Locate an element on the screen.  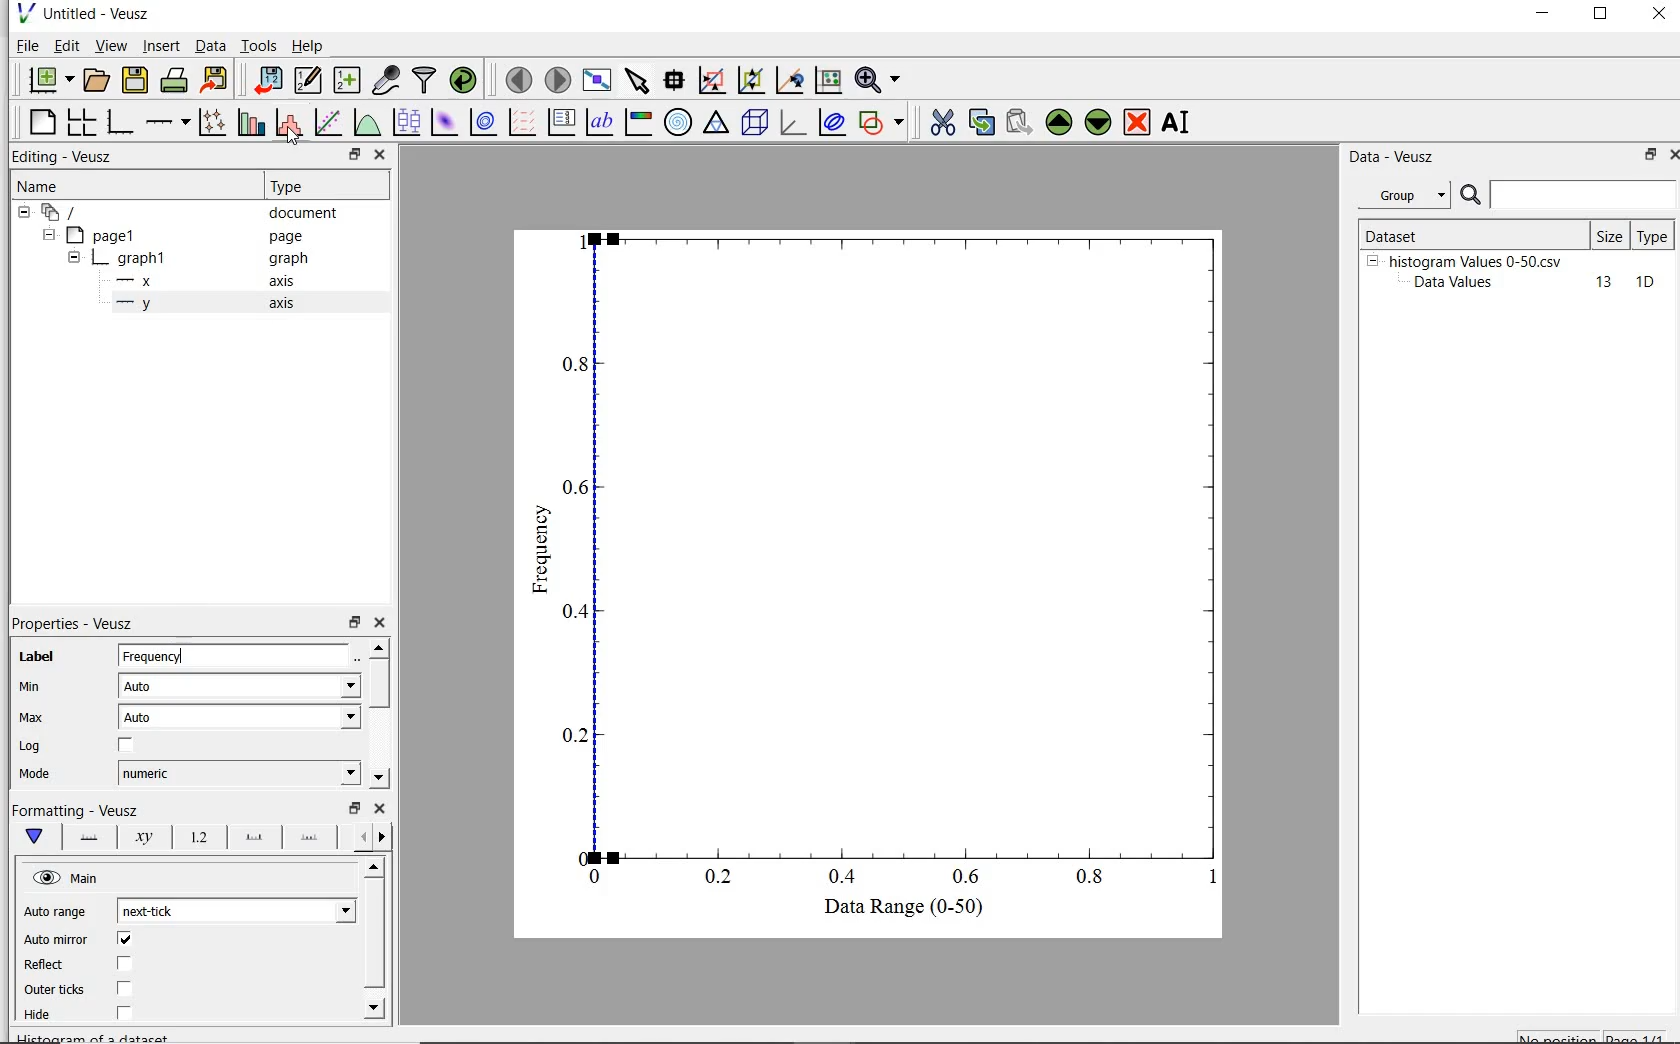
view is located at coordinates (114, 45).